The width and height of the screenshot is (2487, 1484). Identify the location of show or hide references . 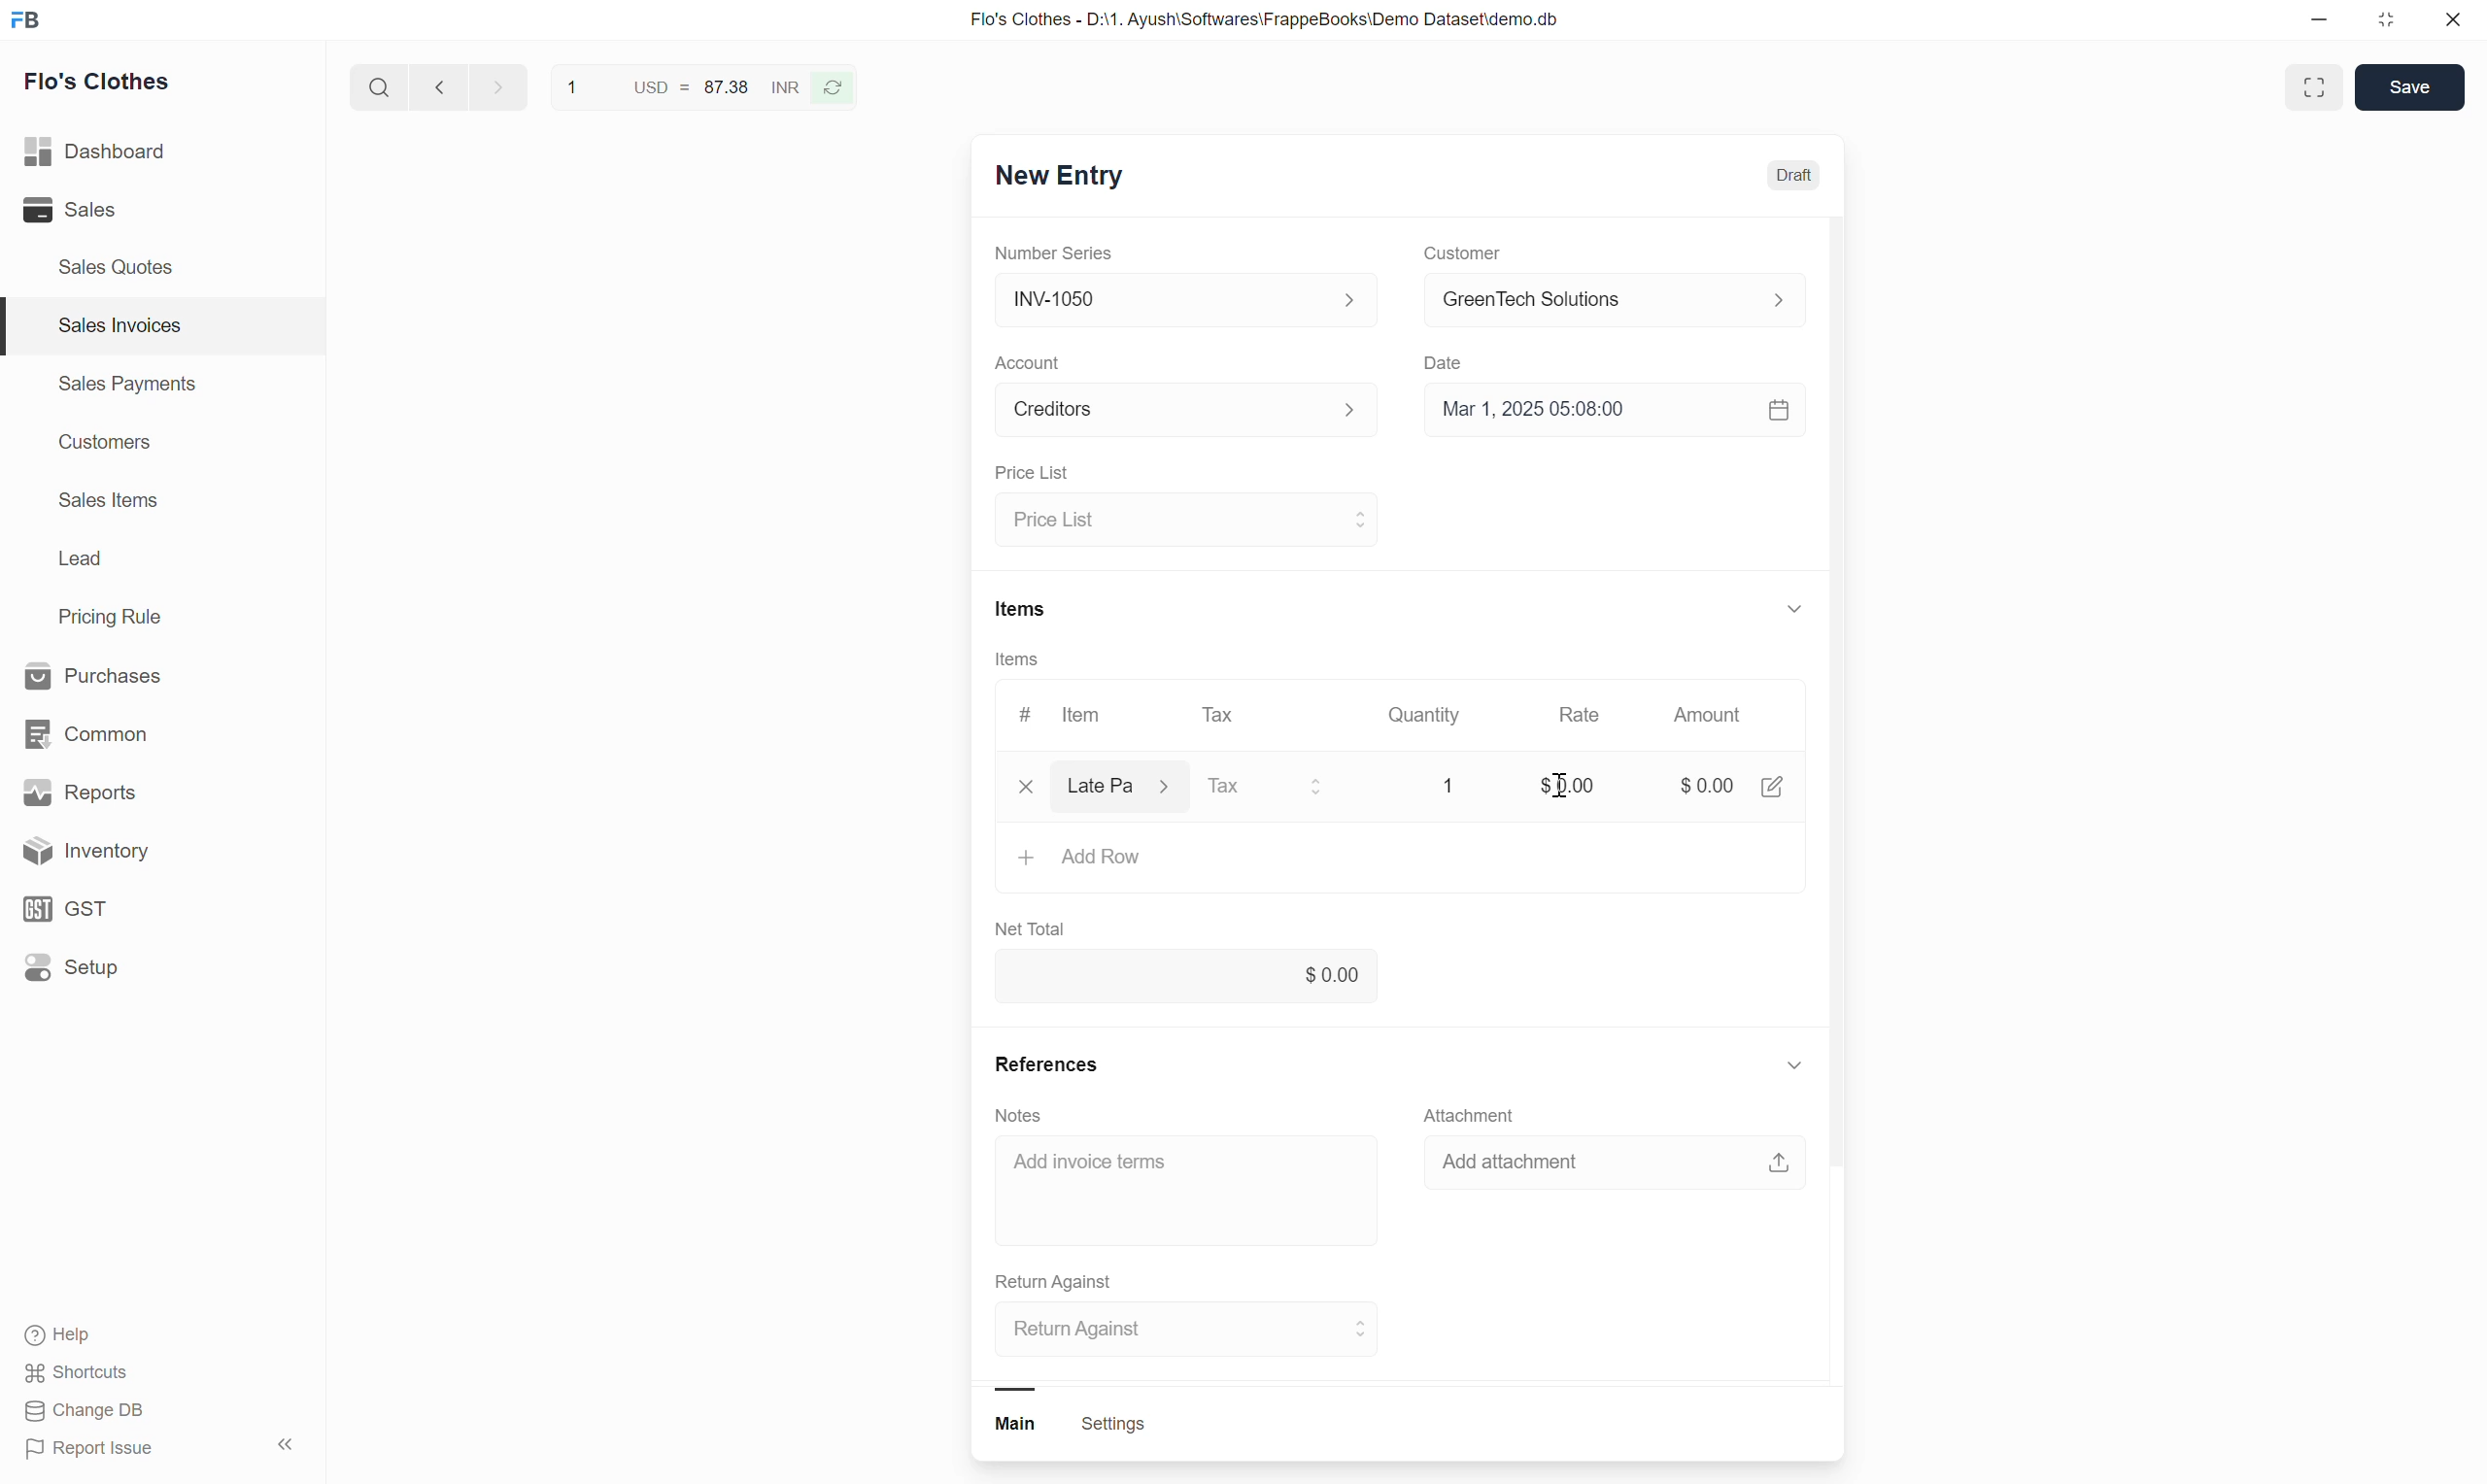
(1796, 1070).